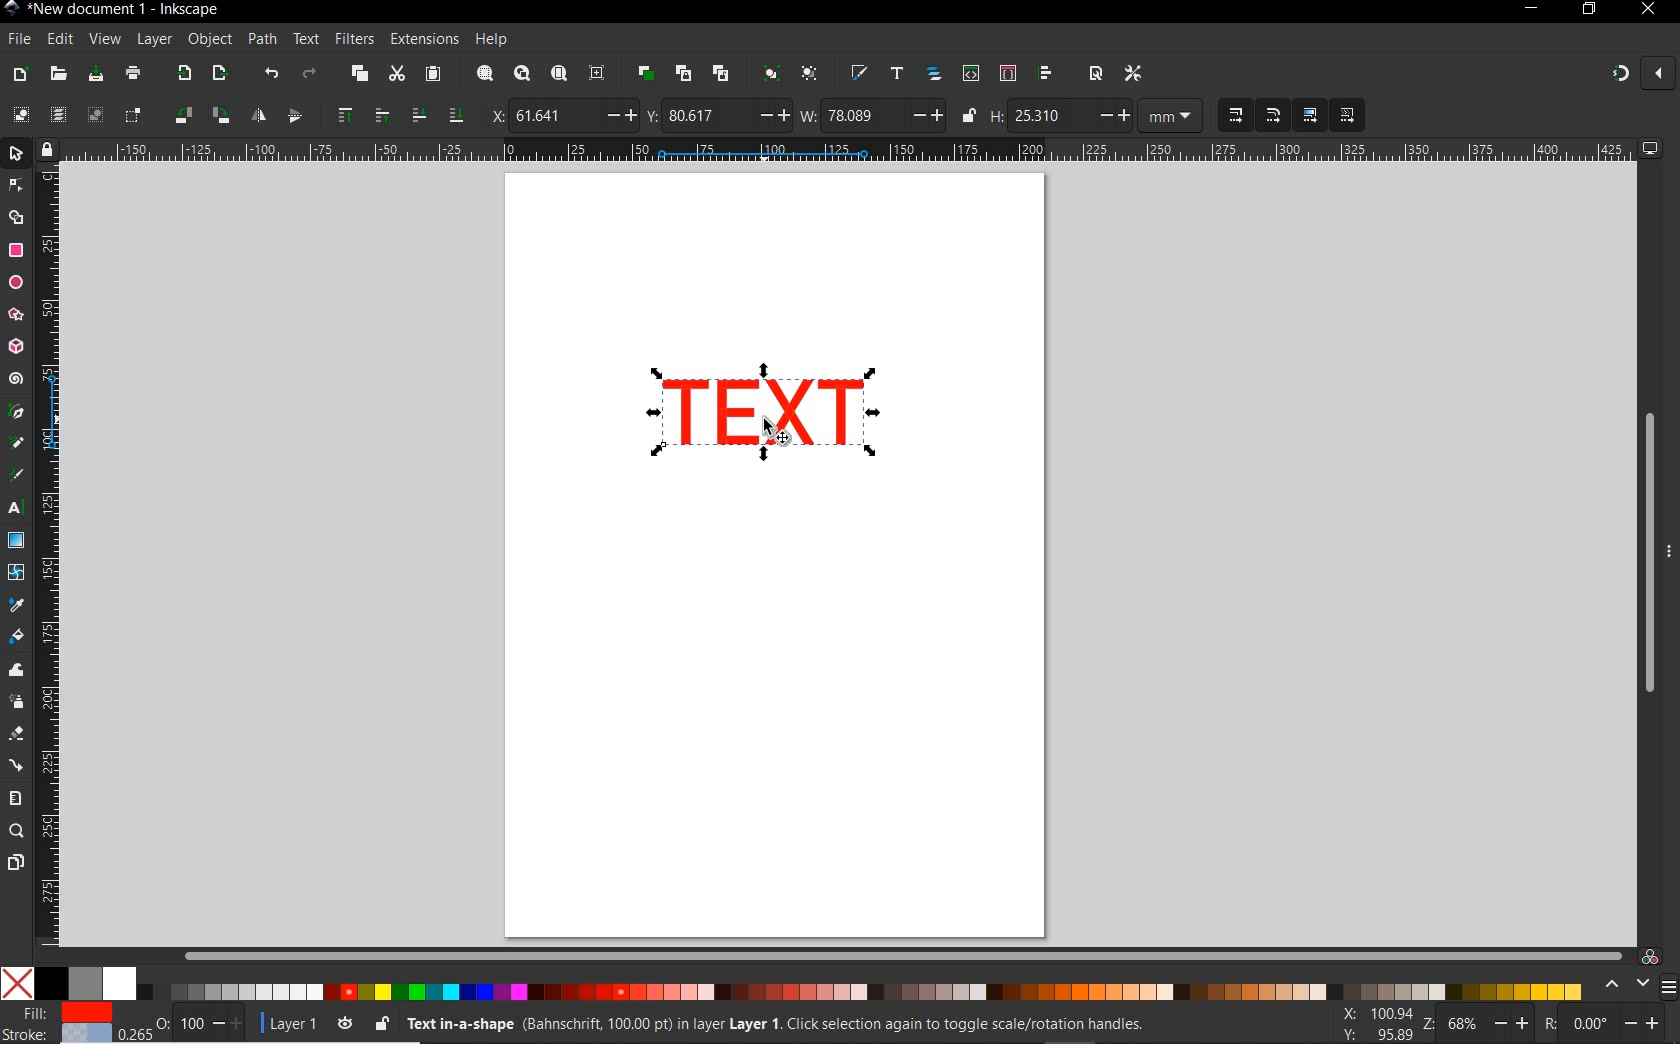  I want to click on duplicate created, so click(765, 419).